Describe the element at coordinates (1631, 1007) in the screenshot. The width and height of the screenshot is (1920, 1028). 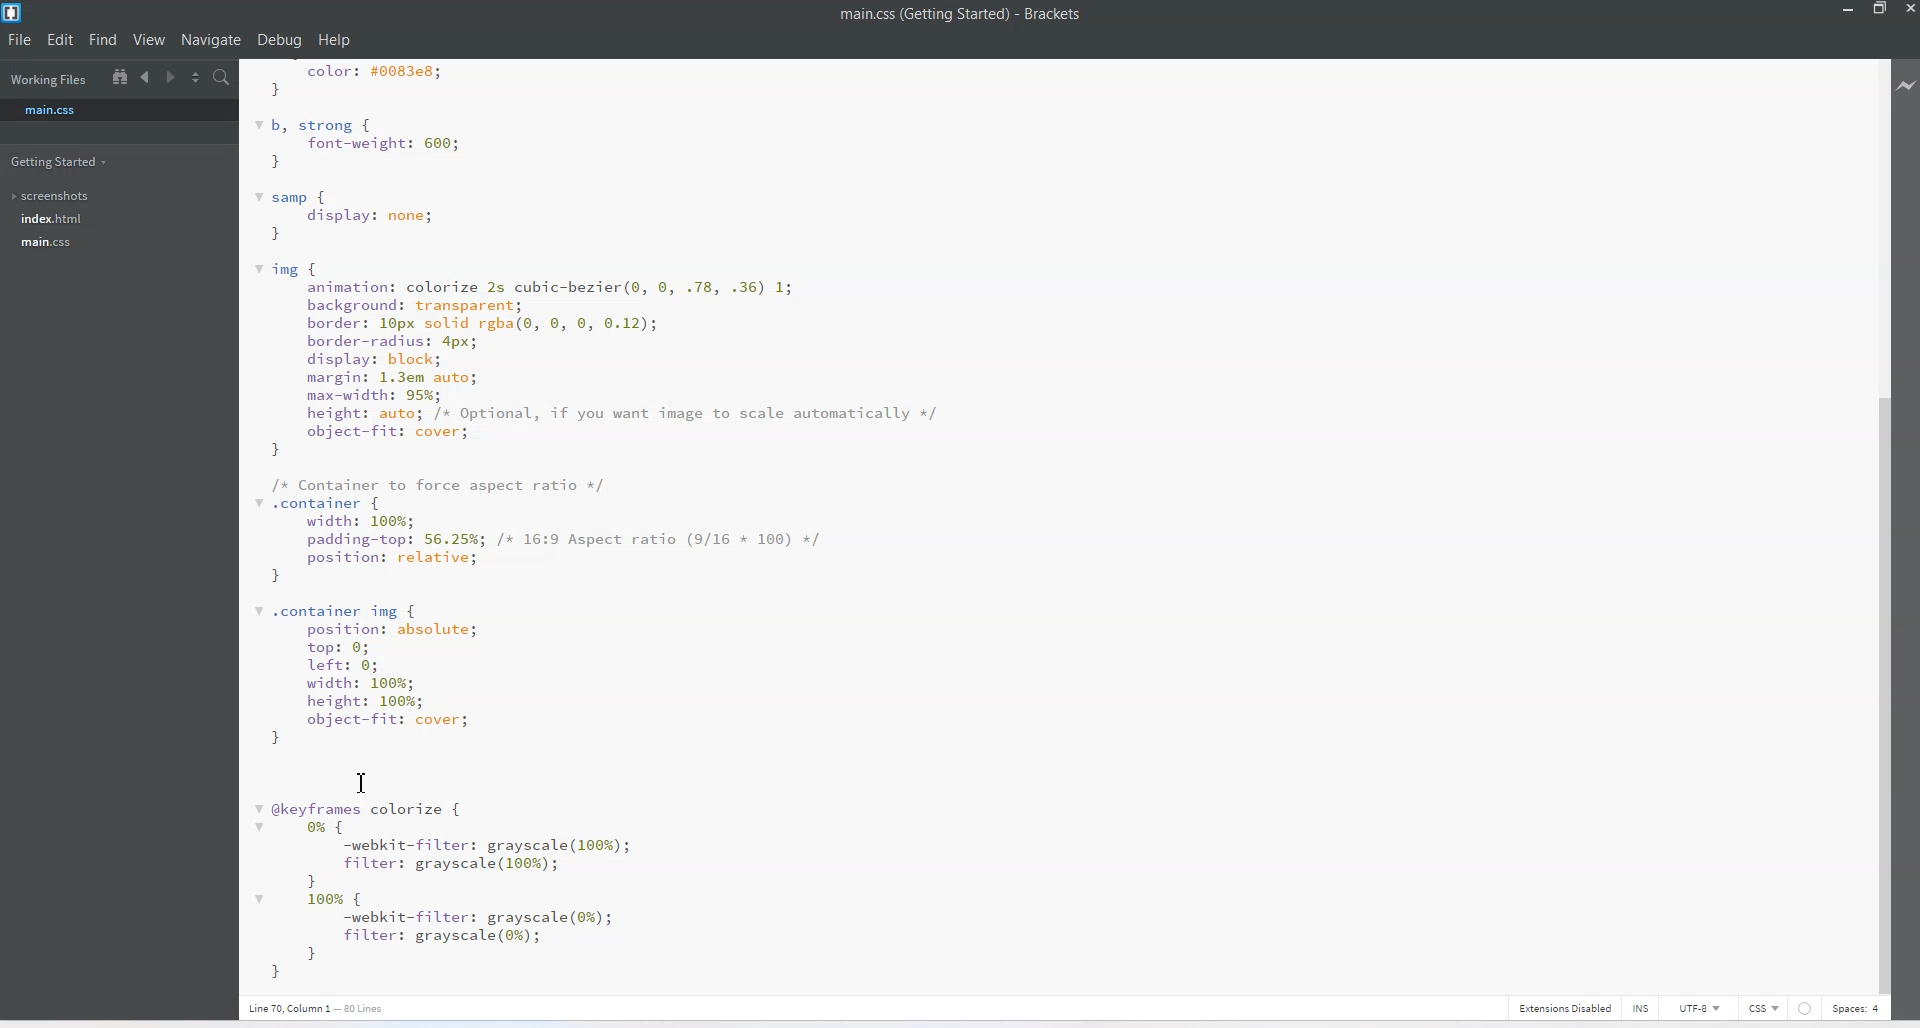
I see `INS` at that location.